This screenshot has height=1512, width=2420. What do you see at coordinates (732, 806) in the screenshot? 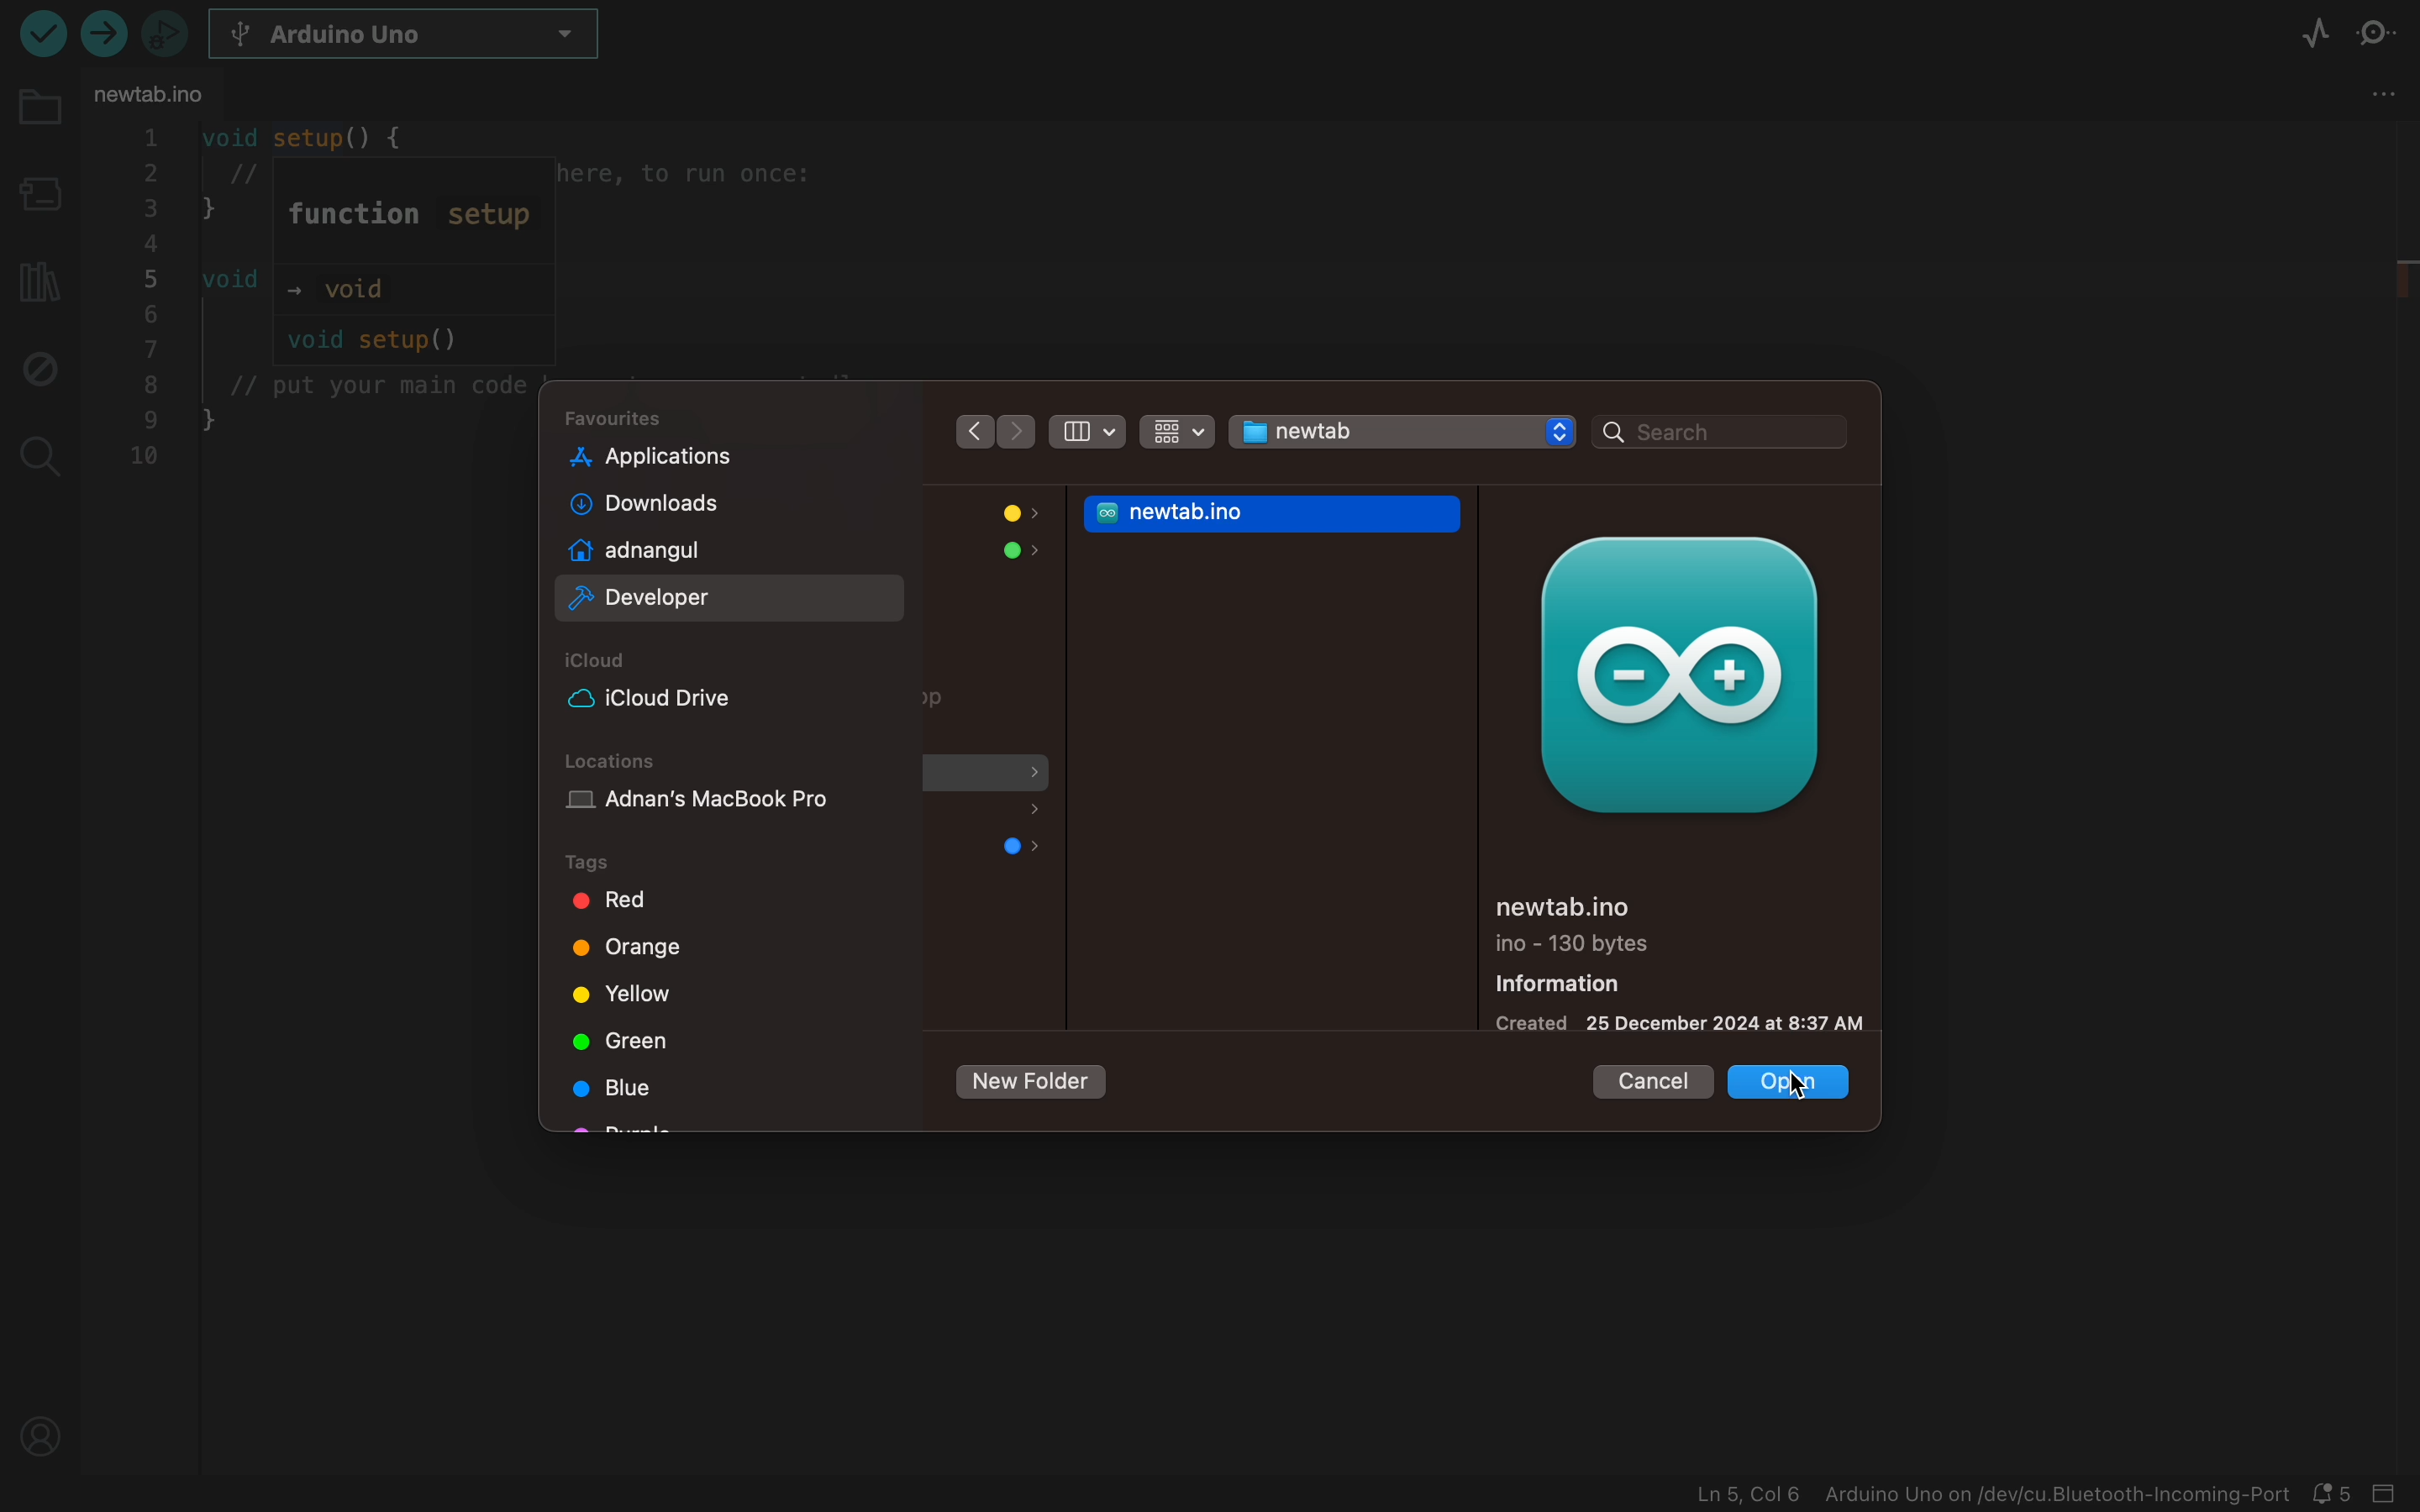
I see `adnan's mackbook pro` at bounding box center [732, 806].